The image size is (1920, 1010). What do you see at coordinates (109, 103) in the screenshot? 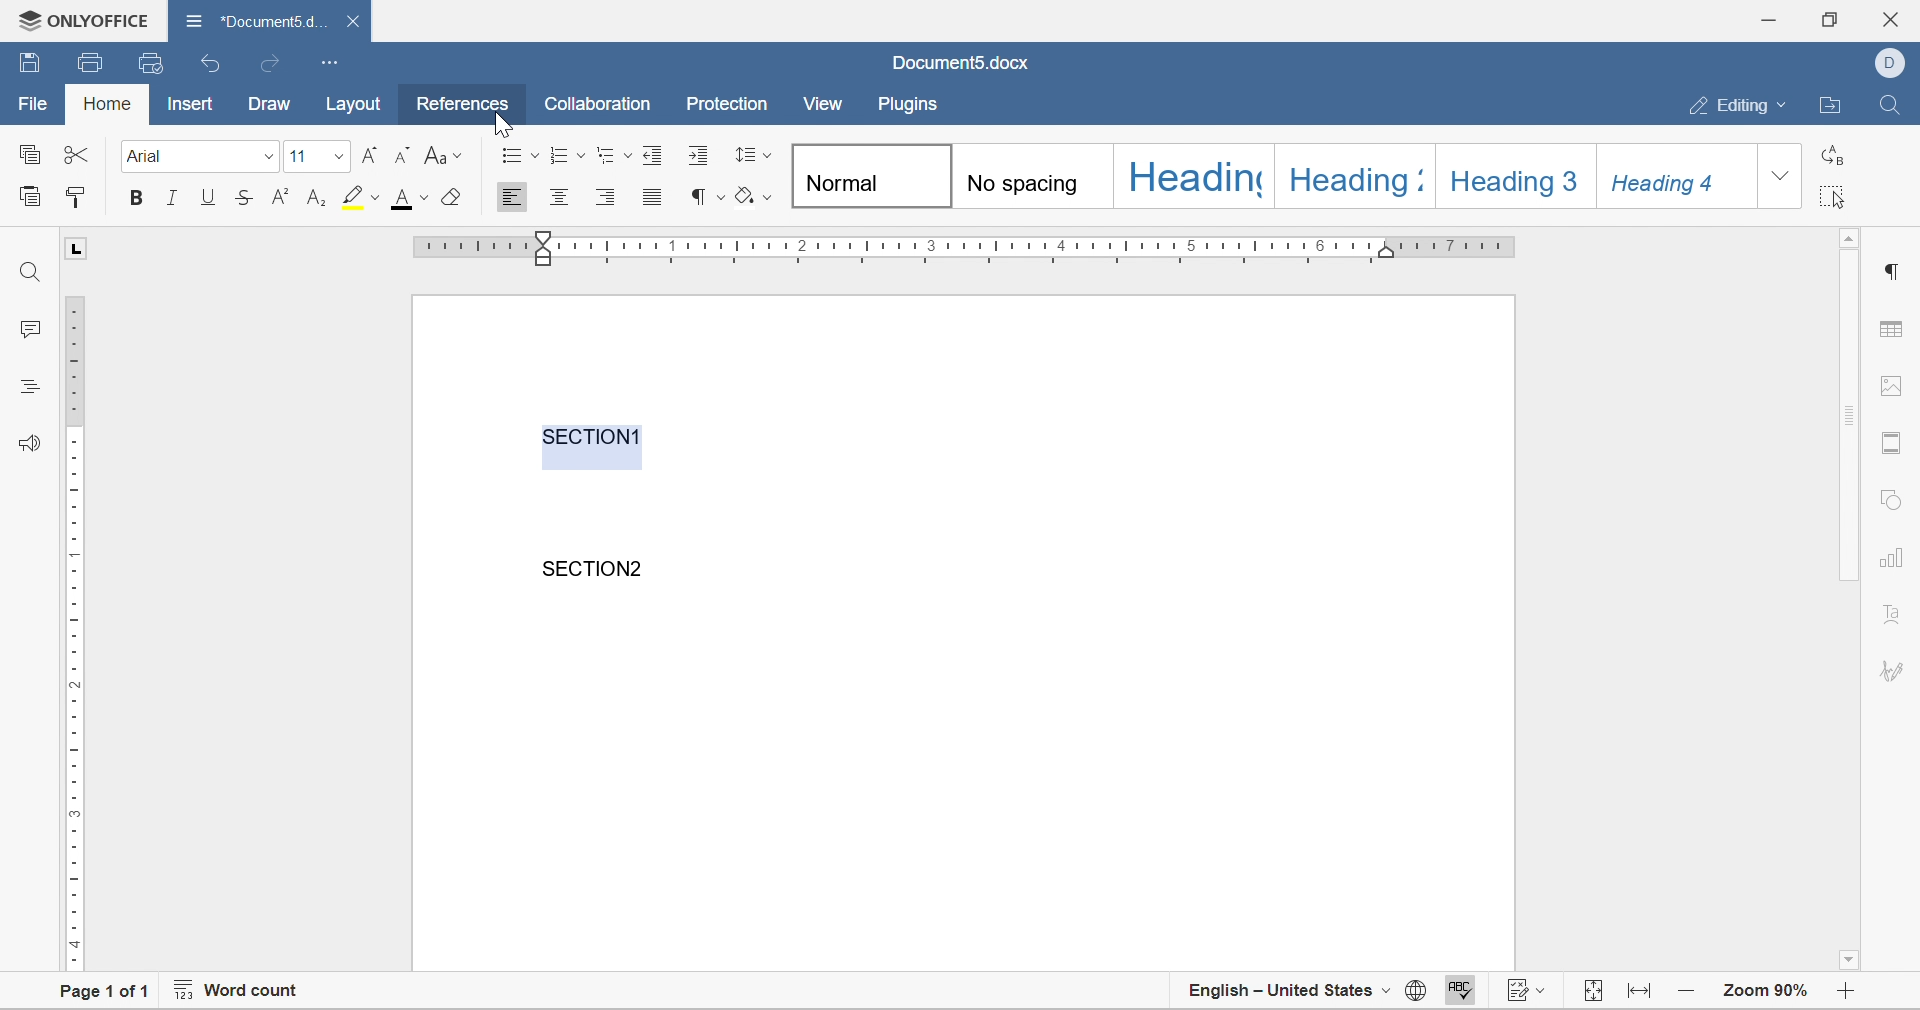
I see `home` at bounding box center [109, 103].